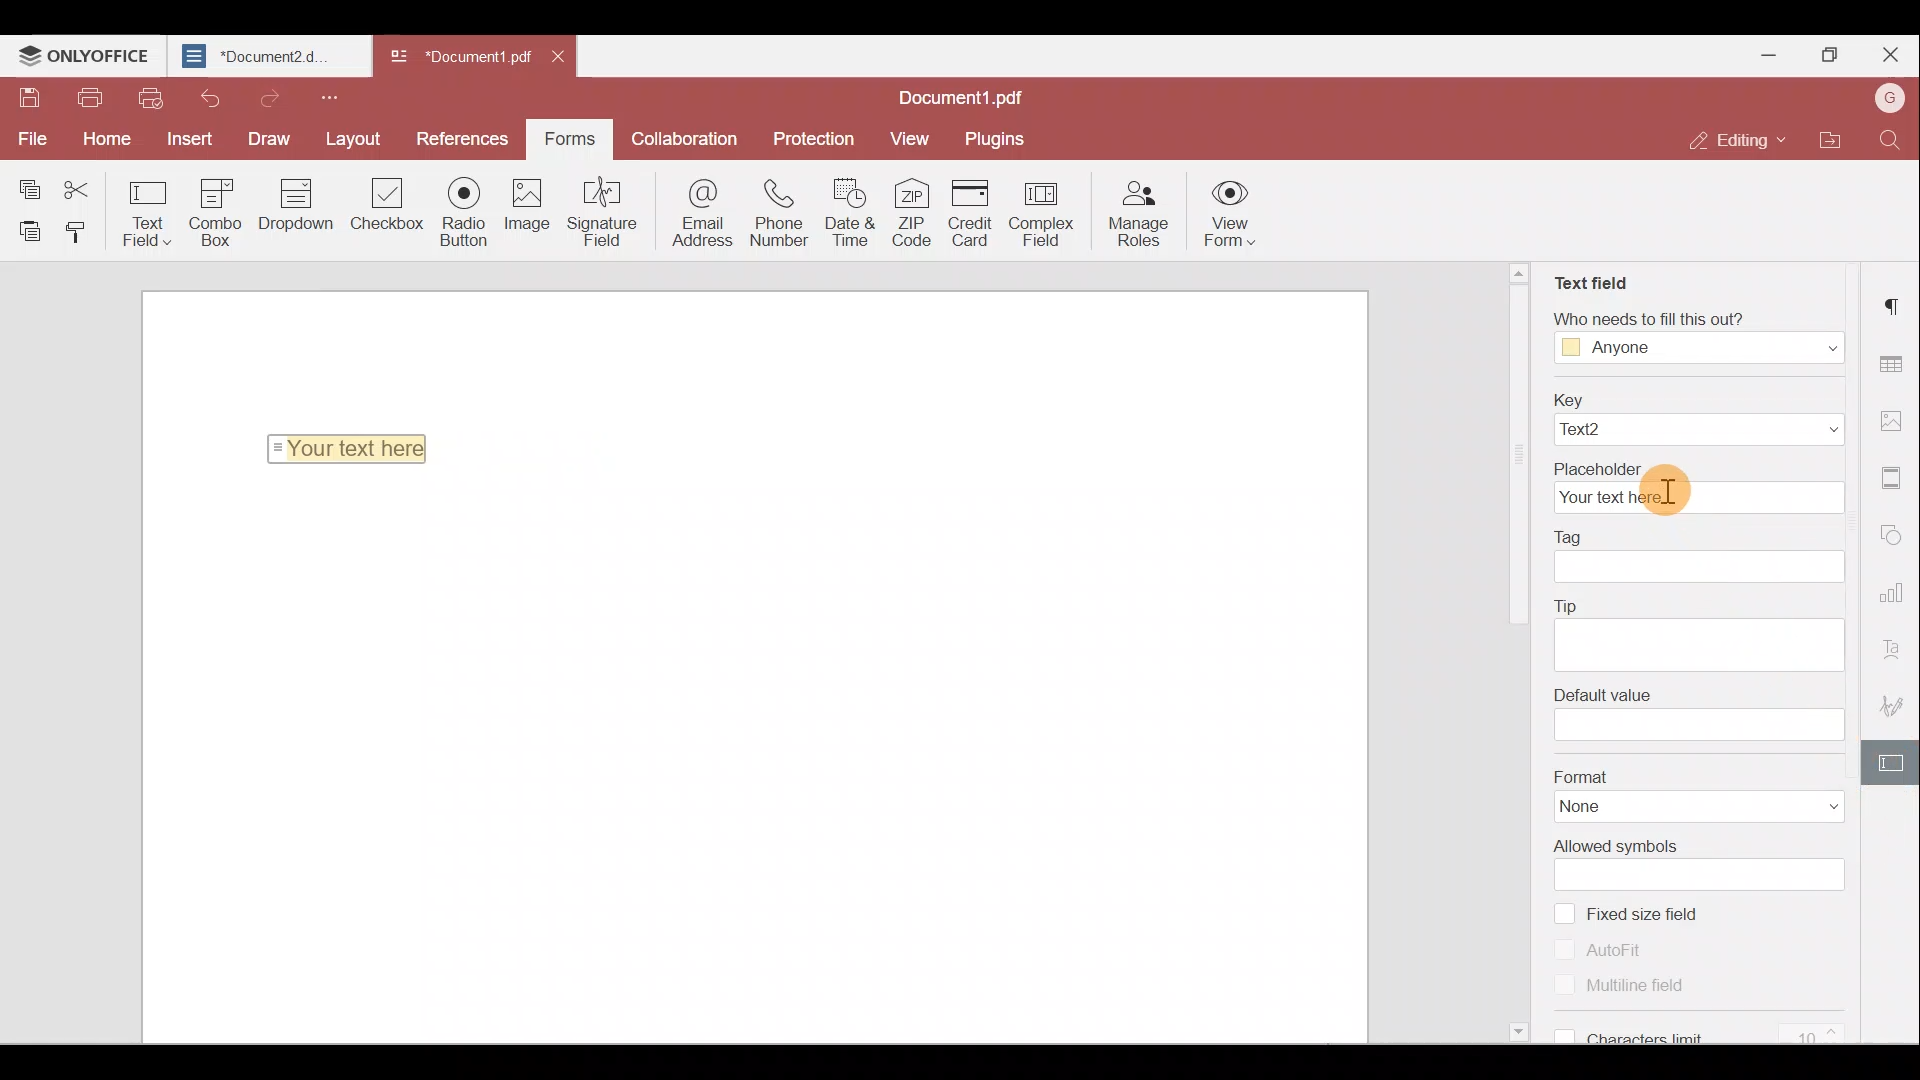 Image resolution: width=1920 pixels, height=1080 pixels. Describe the element at coordinates (151, 100) in the screenshot. I see `Quick print` at that location.